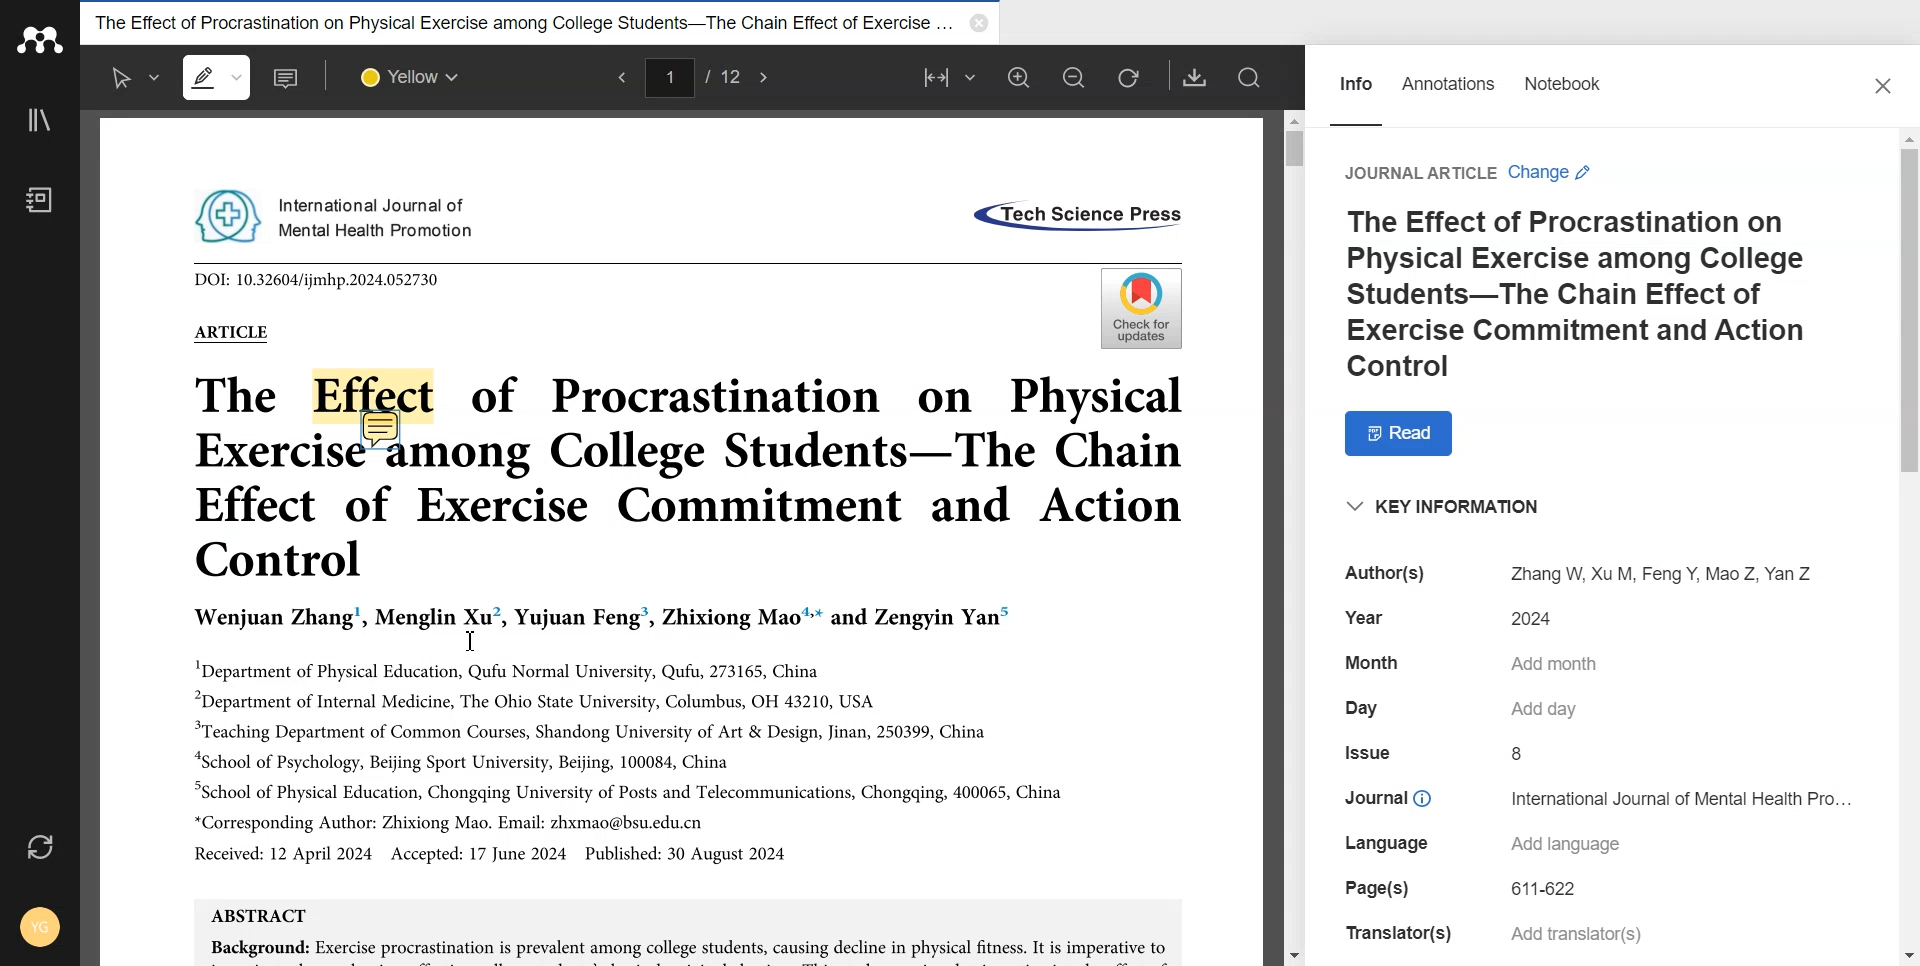  What do you see at coordinates (1356, 89) in the screenshot?
I see `Info` at bounding box center [1356, 89].